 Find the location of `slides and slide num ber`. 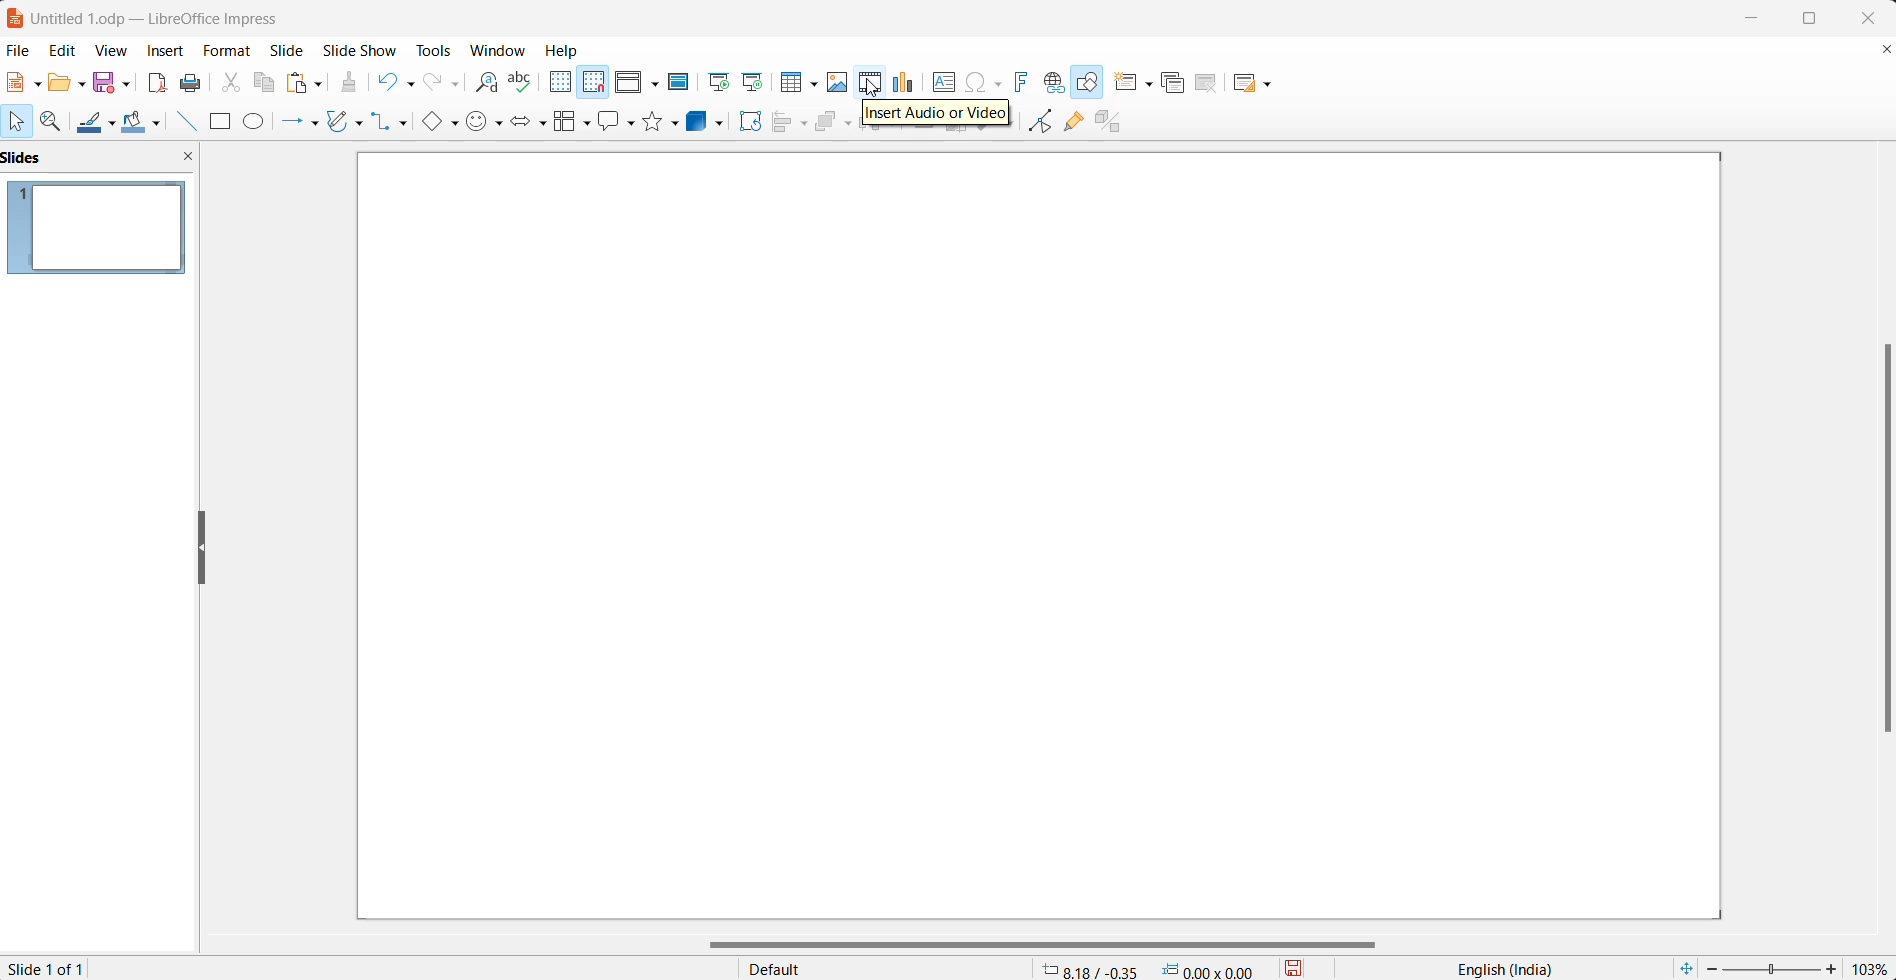

slides and slide num ber is located at coordinates (97, 229).